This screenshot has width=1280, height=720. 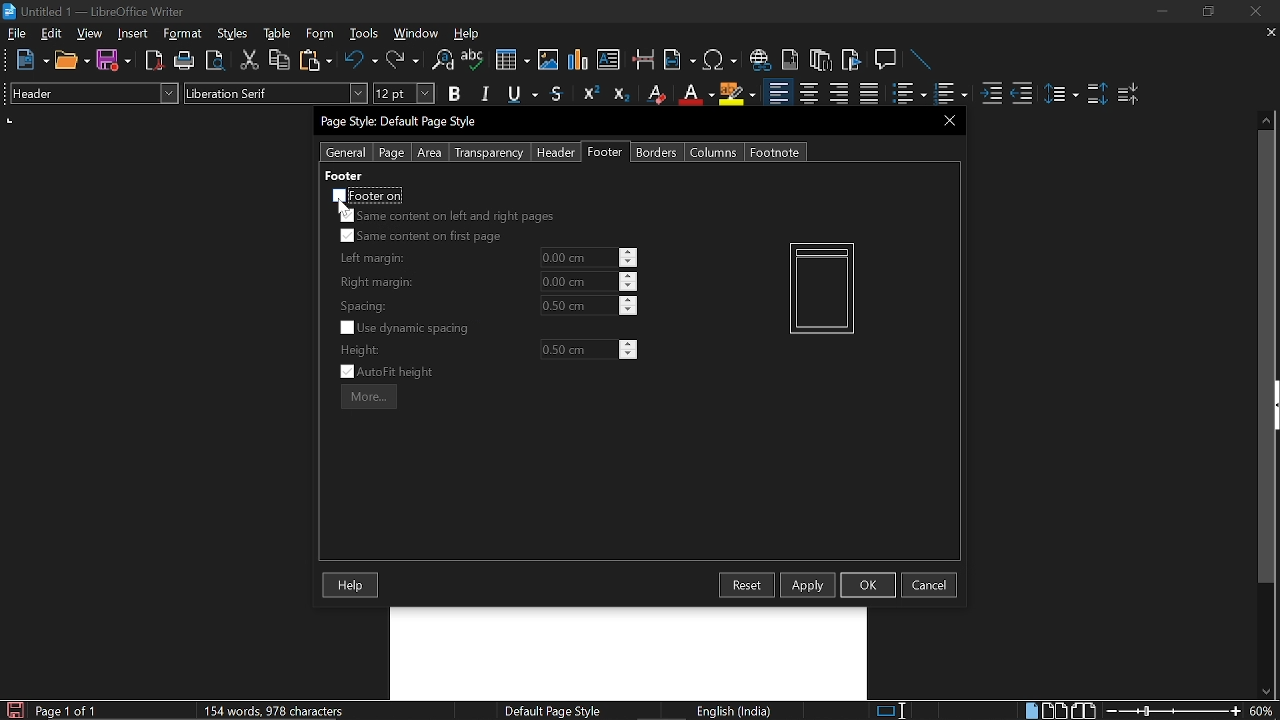 What do you see at coordinates (774, 152) in the screenshot?
I see `Footnote` at bounding box center [774, 152].